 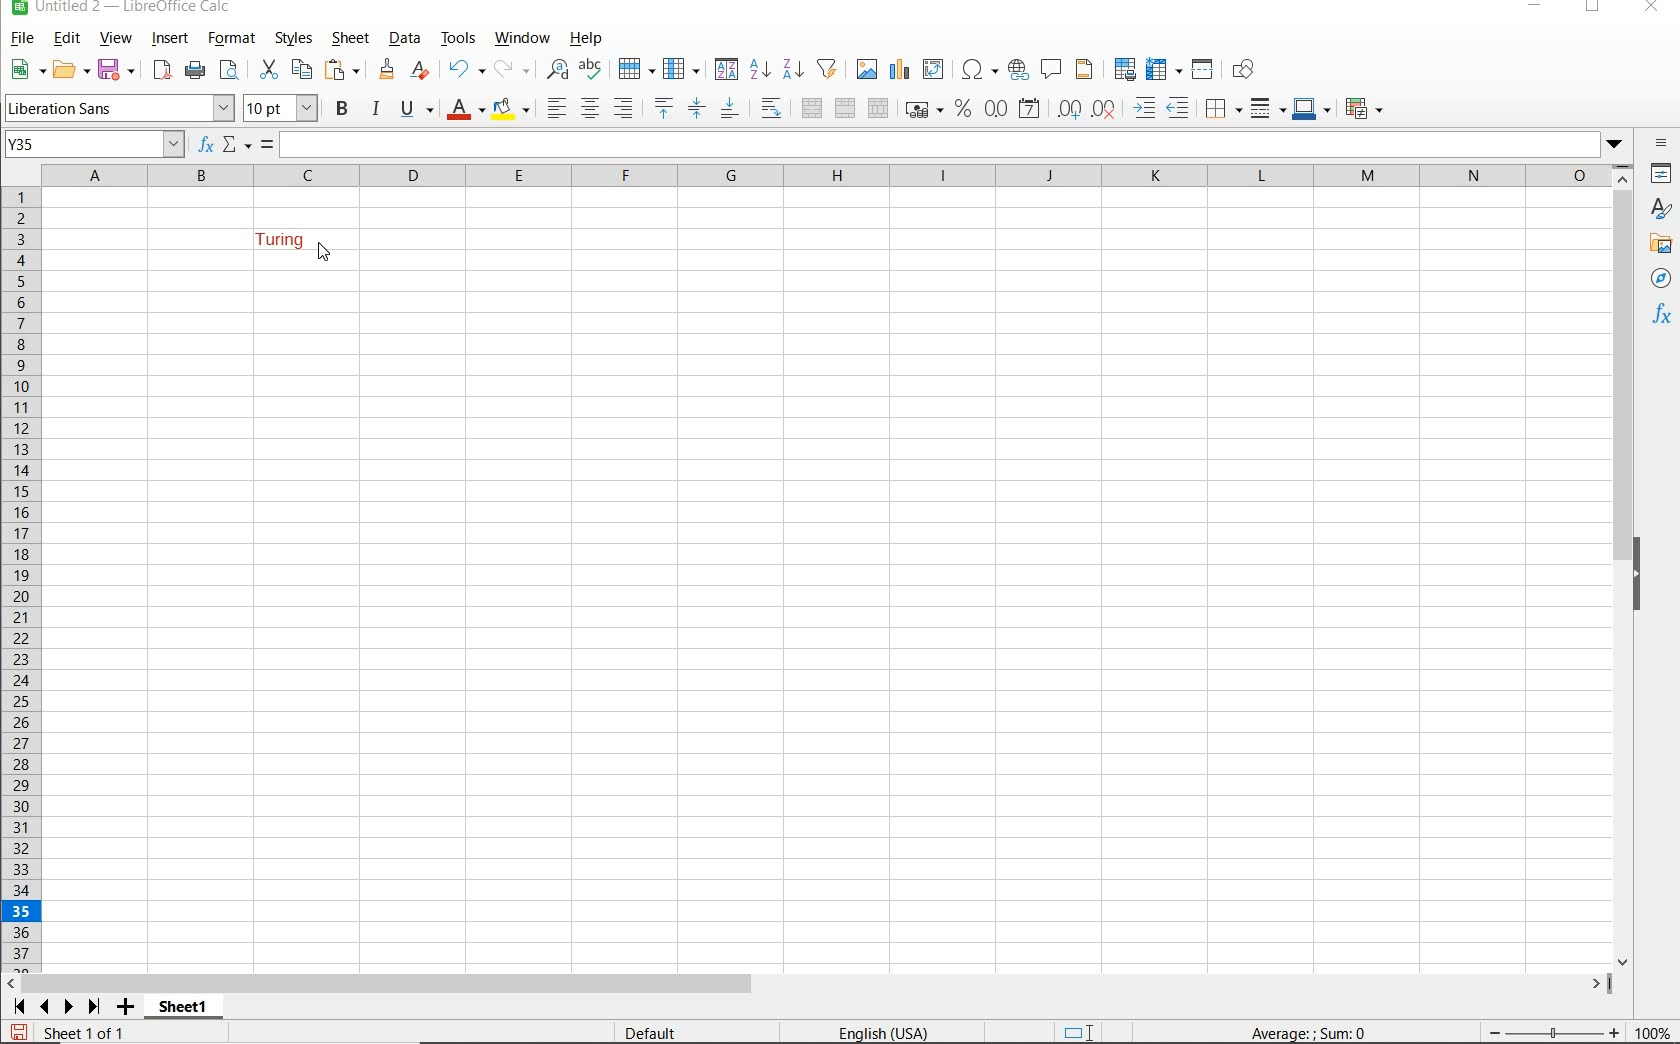 What do you see at coordinates (933, 69) in the screenshot?
I see `INSERT OR EDIT PIVOT TABLE` at bounding box center [933, 69].